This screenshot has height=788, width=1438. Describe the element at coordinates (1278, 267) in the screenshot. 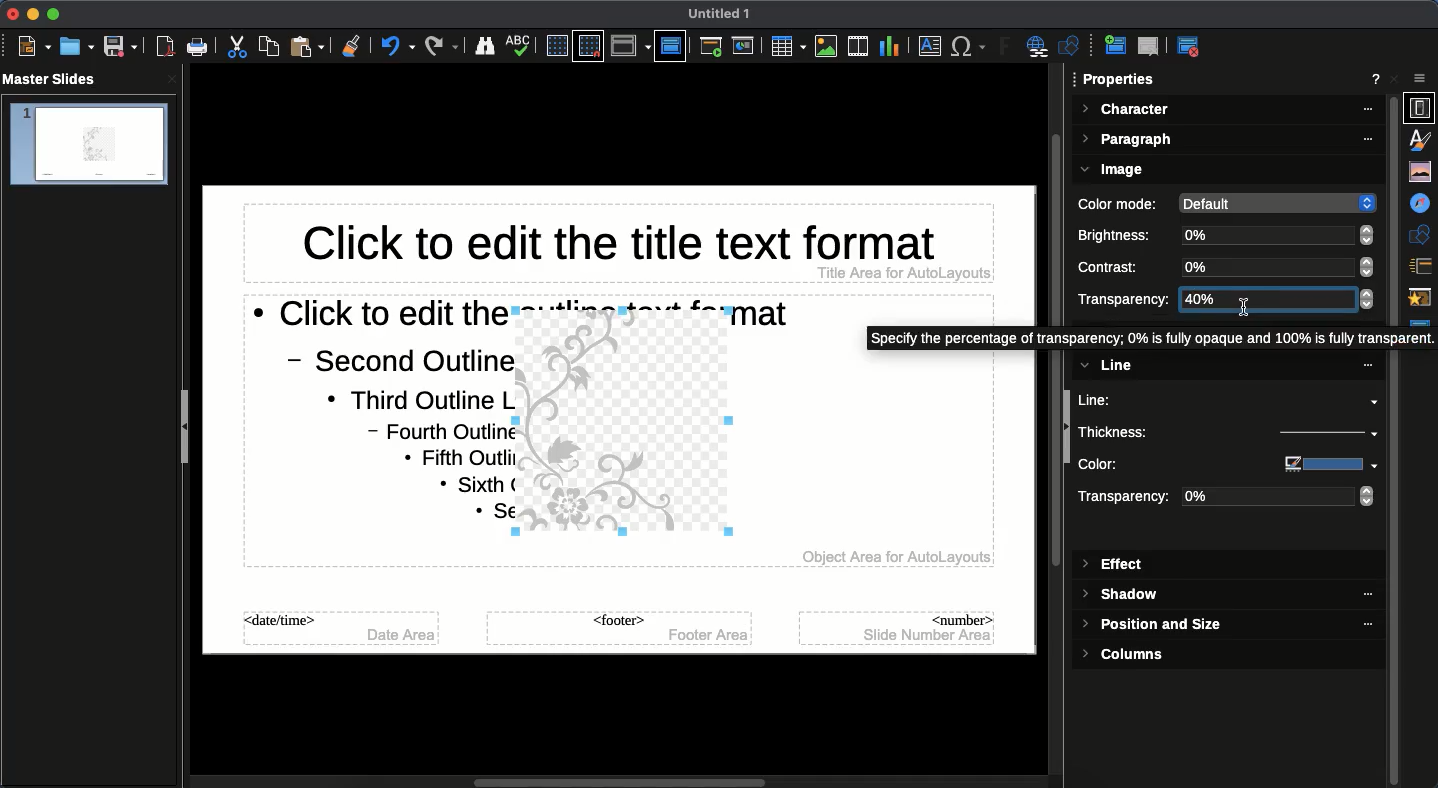

I see `0%` at that location.